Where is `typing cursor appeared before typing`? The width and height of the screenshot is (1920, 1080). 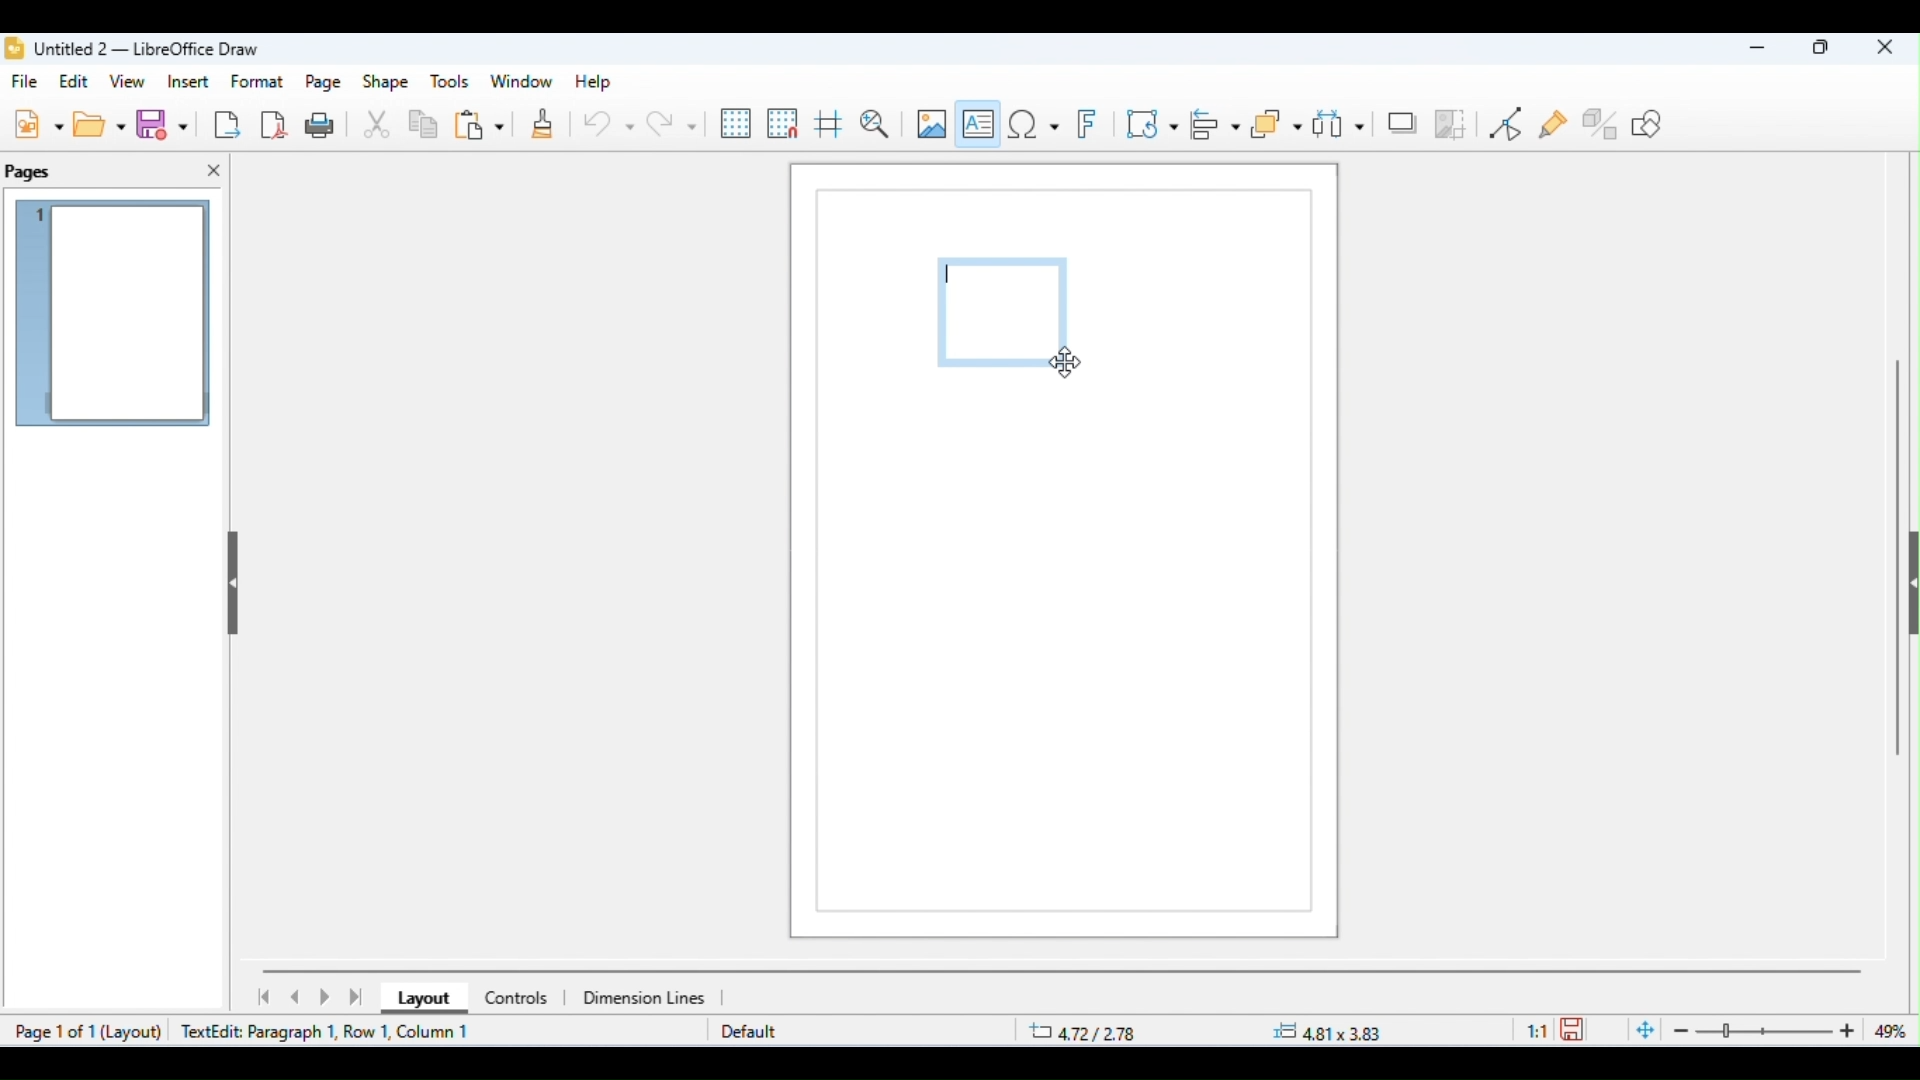 typing cursor appeared before typing is located at coordinates (953, 279).